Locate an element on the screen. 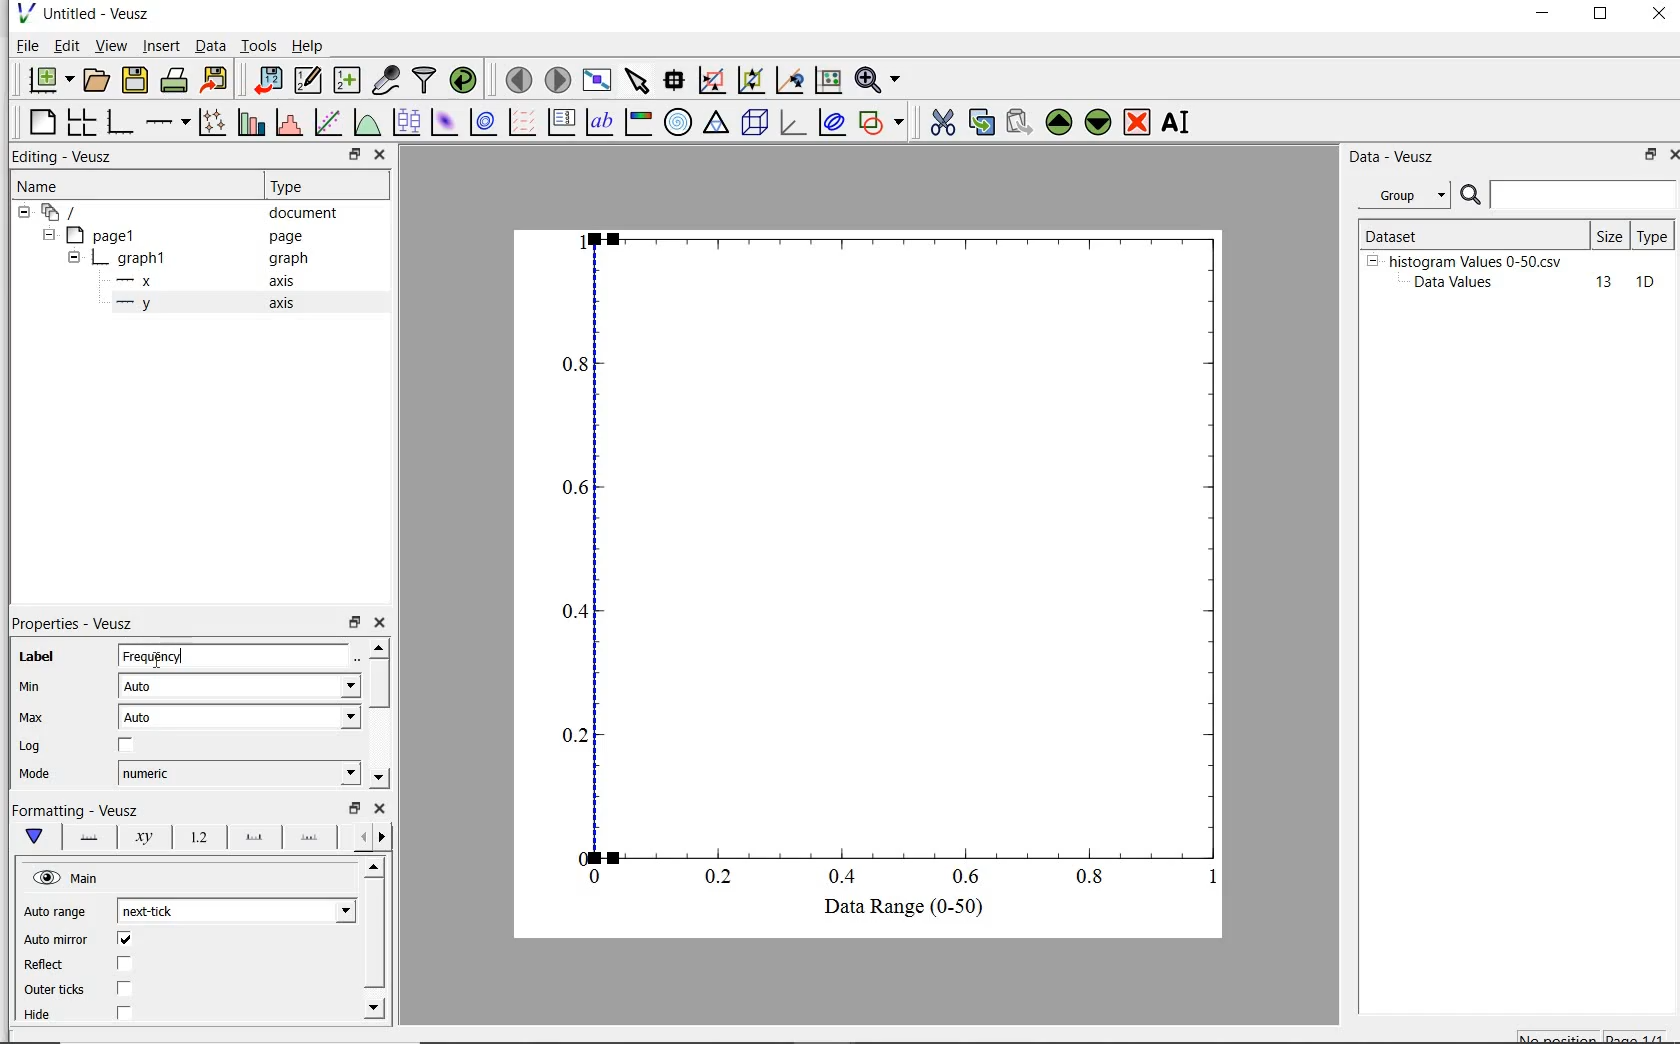 The width and height of the screenshot is (1680, 1044). vertical scrollbar is located at coordinates (378, 683).